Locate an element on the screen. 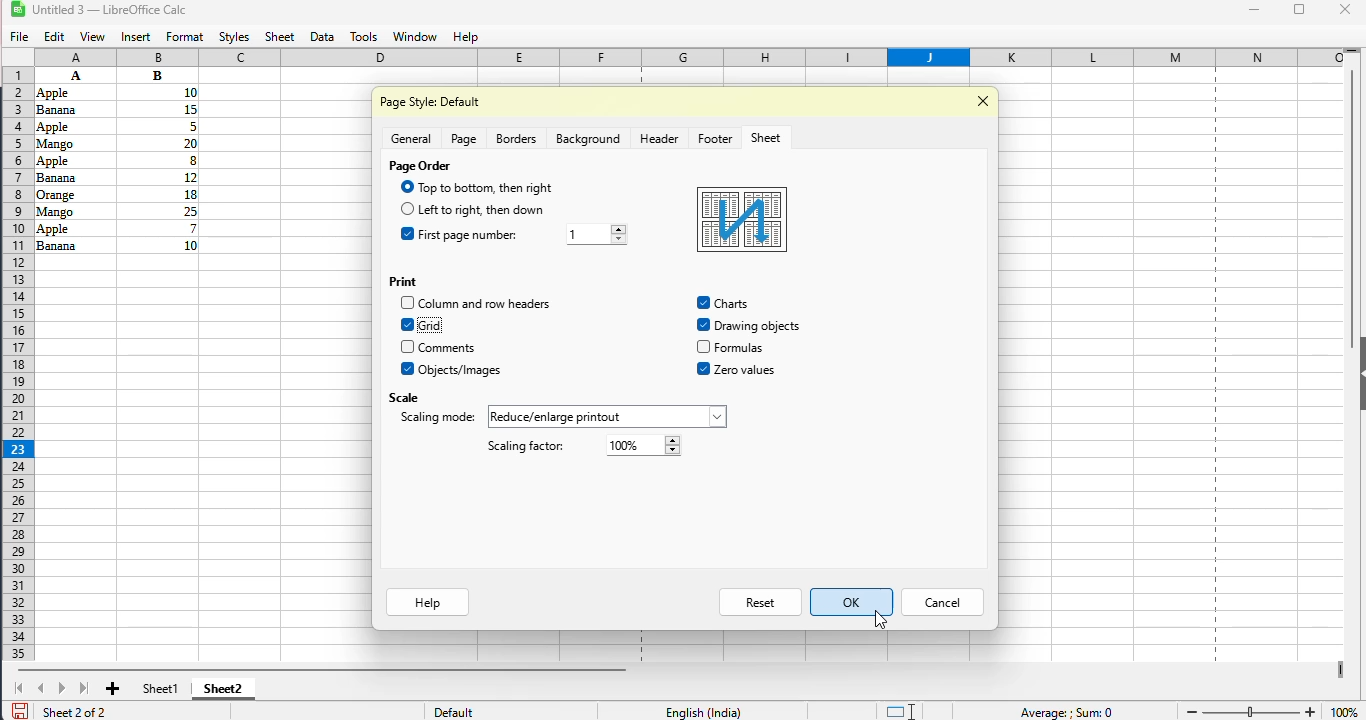   is located at coordinates (405, 187).